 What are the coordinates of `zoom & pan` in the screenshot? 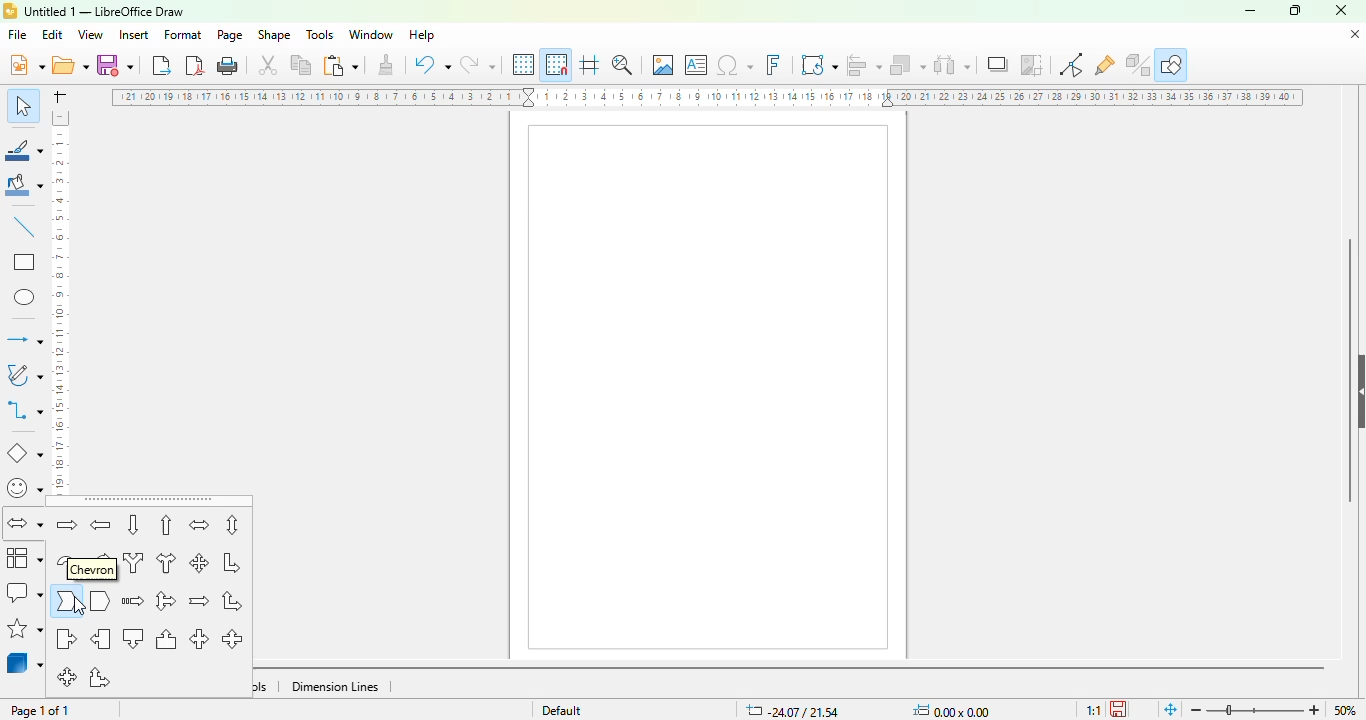 It's located at (622, 64).